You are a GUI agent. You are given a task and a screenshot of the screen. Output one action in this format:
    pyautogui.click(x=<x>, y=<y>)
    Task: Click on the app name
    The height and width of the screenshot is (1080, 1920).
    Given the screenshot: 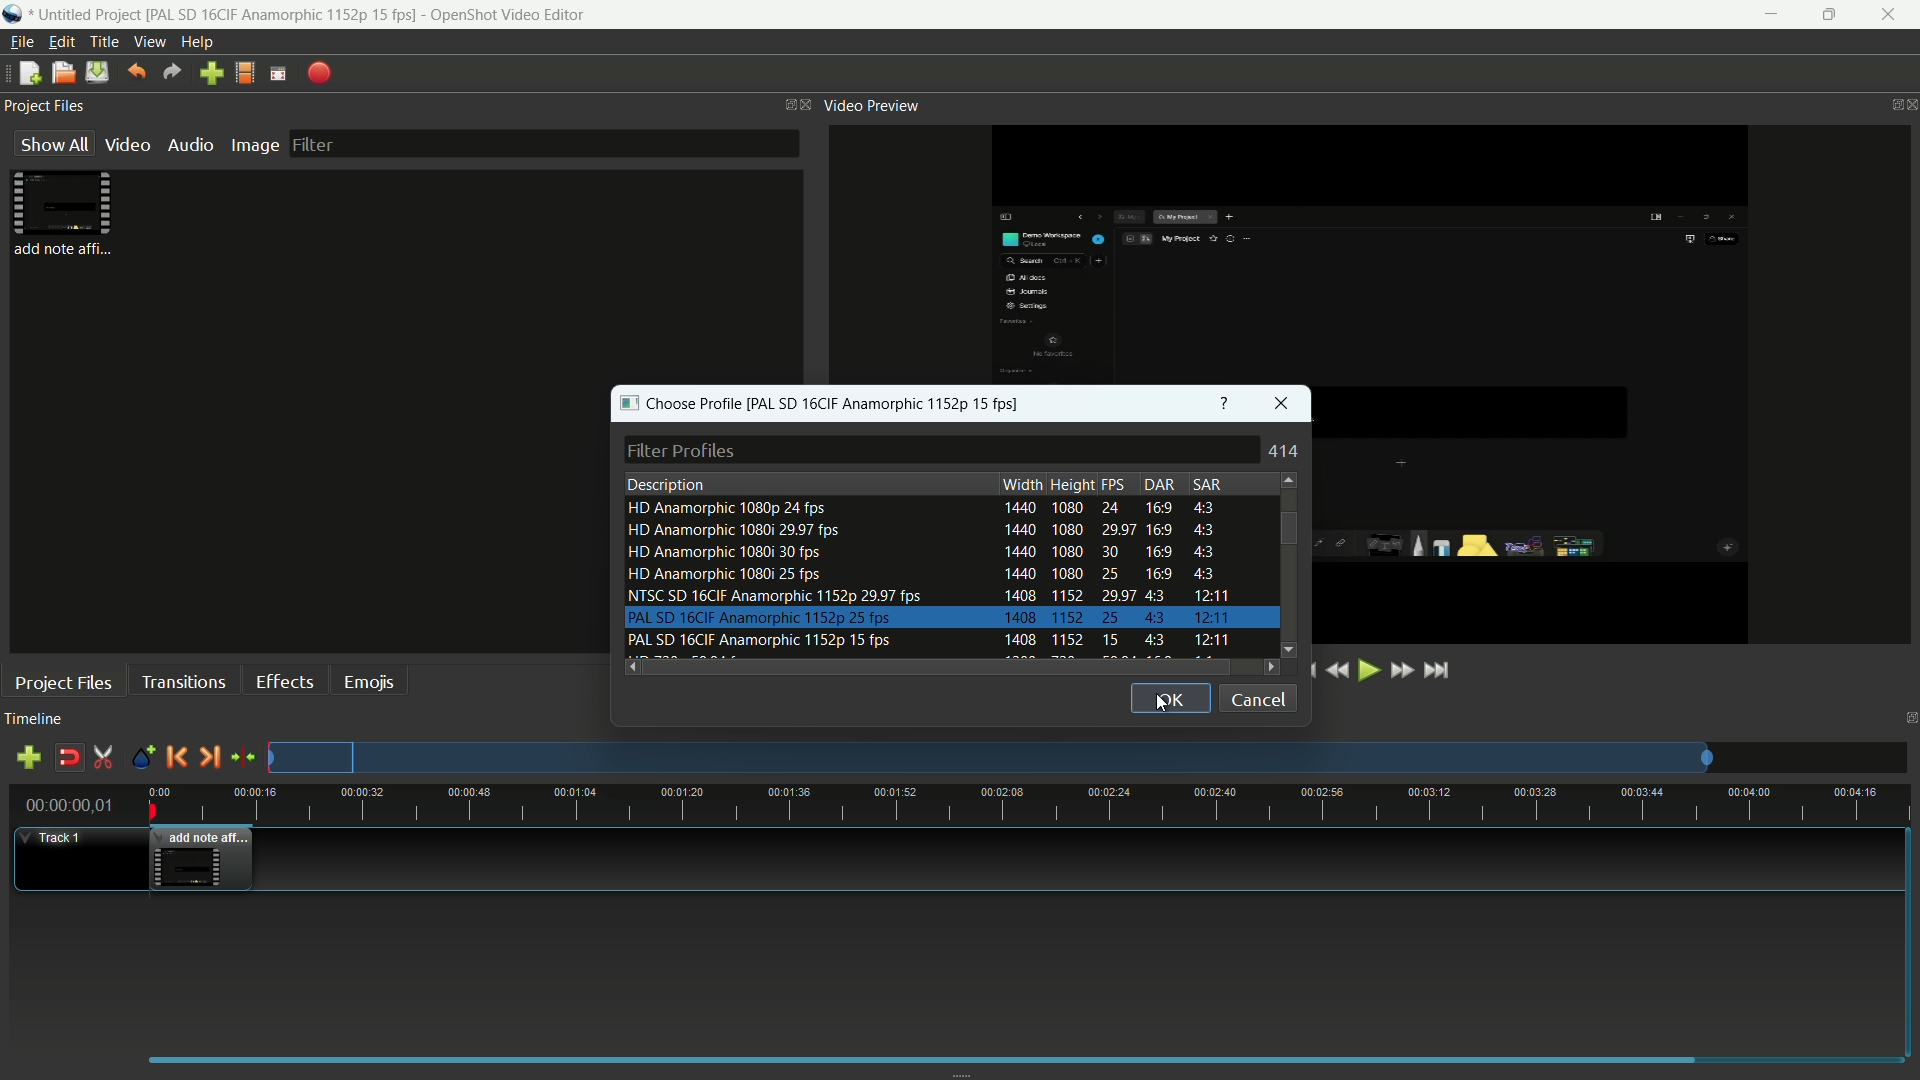 What is the action you would take?
    pyautogui.click(x=511, y=15)
    